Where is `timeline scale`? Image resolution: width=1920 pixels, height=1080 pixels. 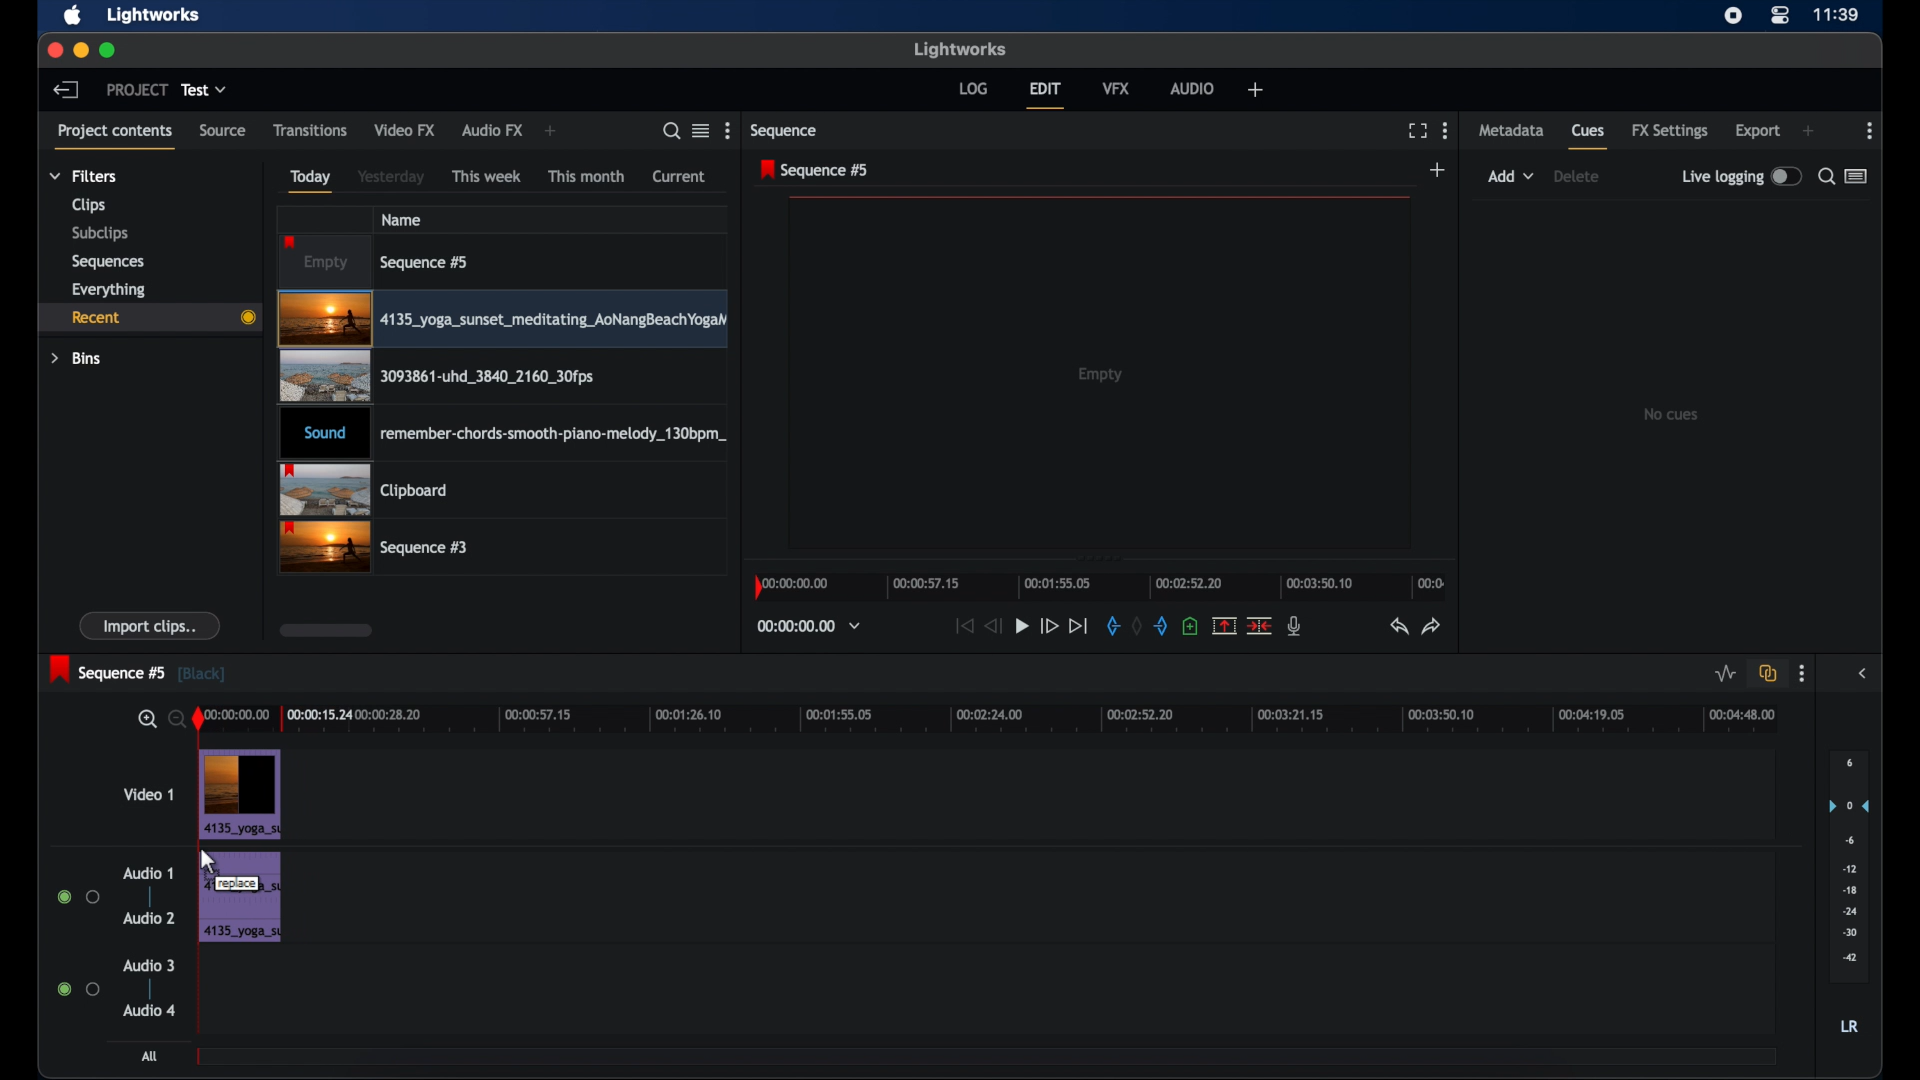
timeline scale is located at coordinates (1000, 720).